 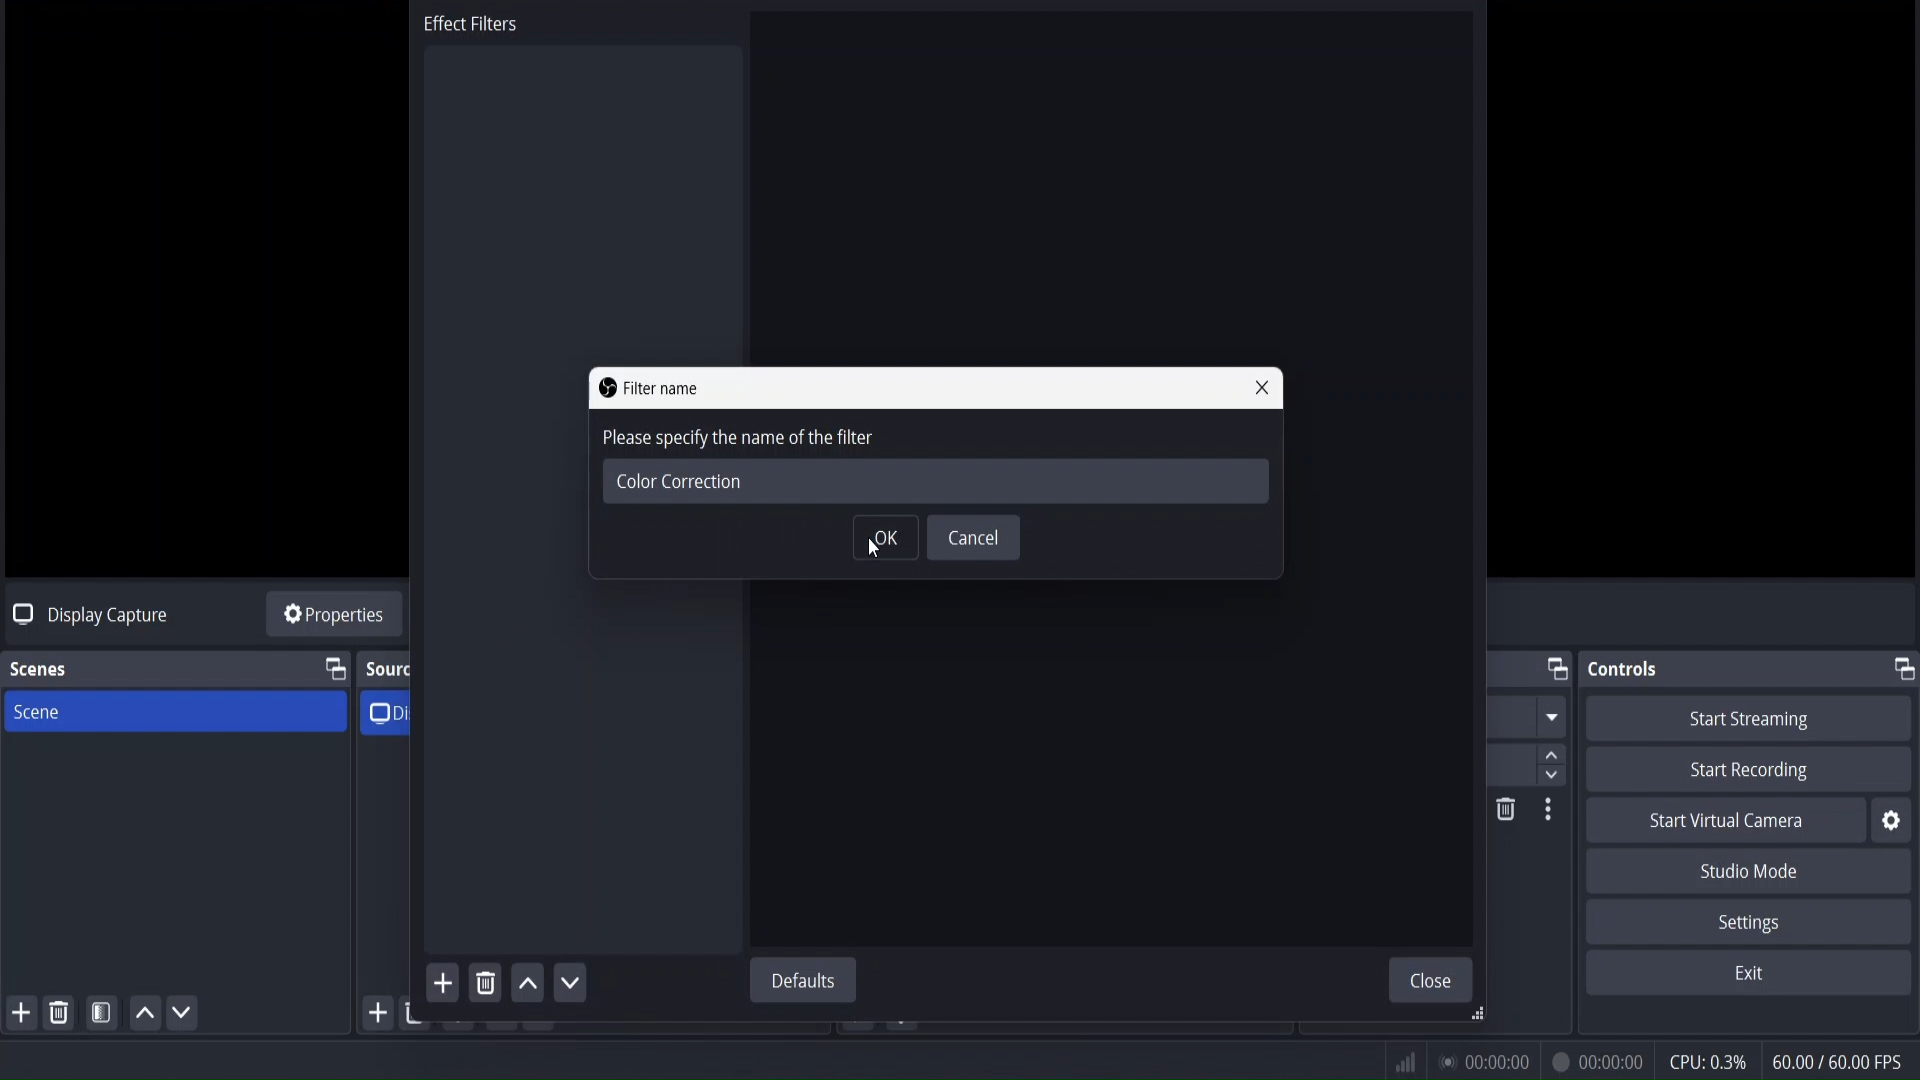 What do you see at coordinates (1840, 1061) in the screenshot?
I see `fps` at bounding box center [1840, 1061].